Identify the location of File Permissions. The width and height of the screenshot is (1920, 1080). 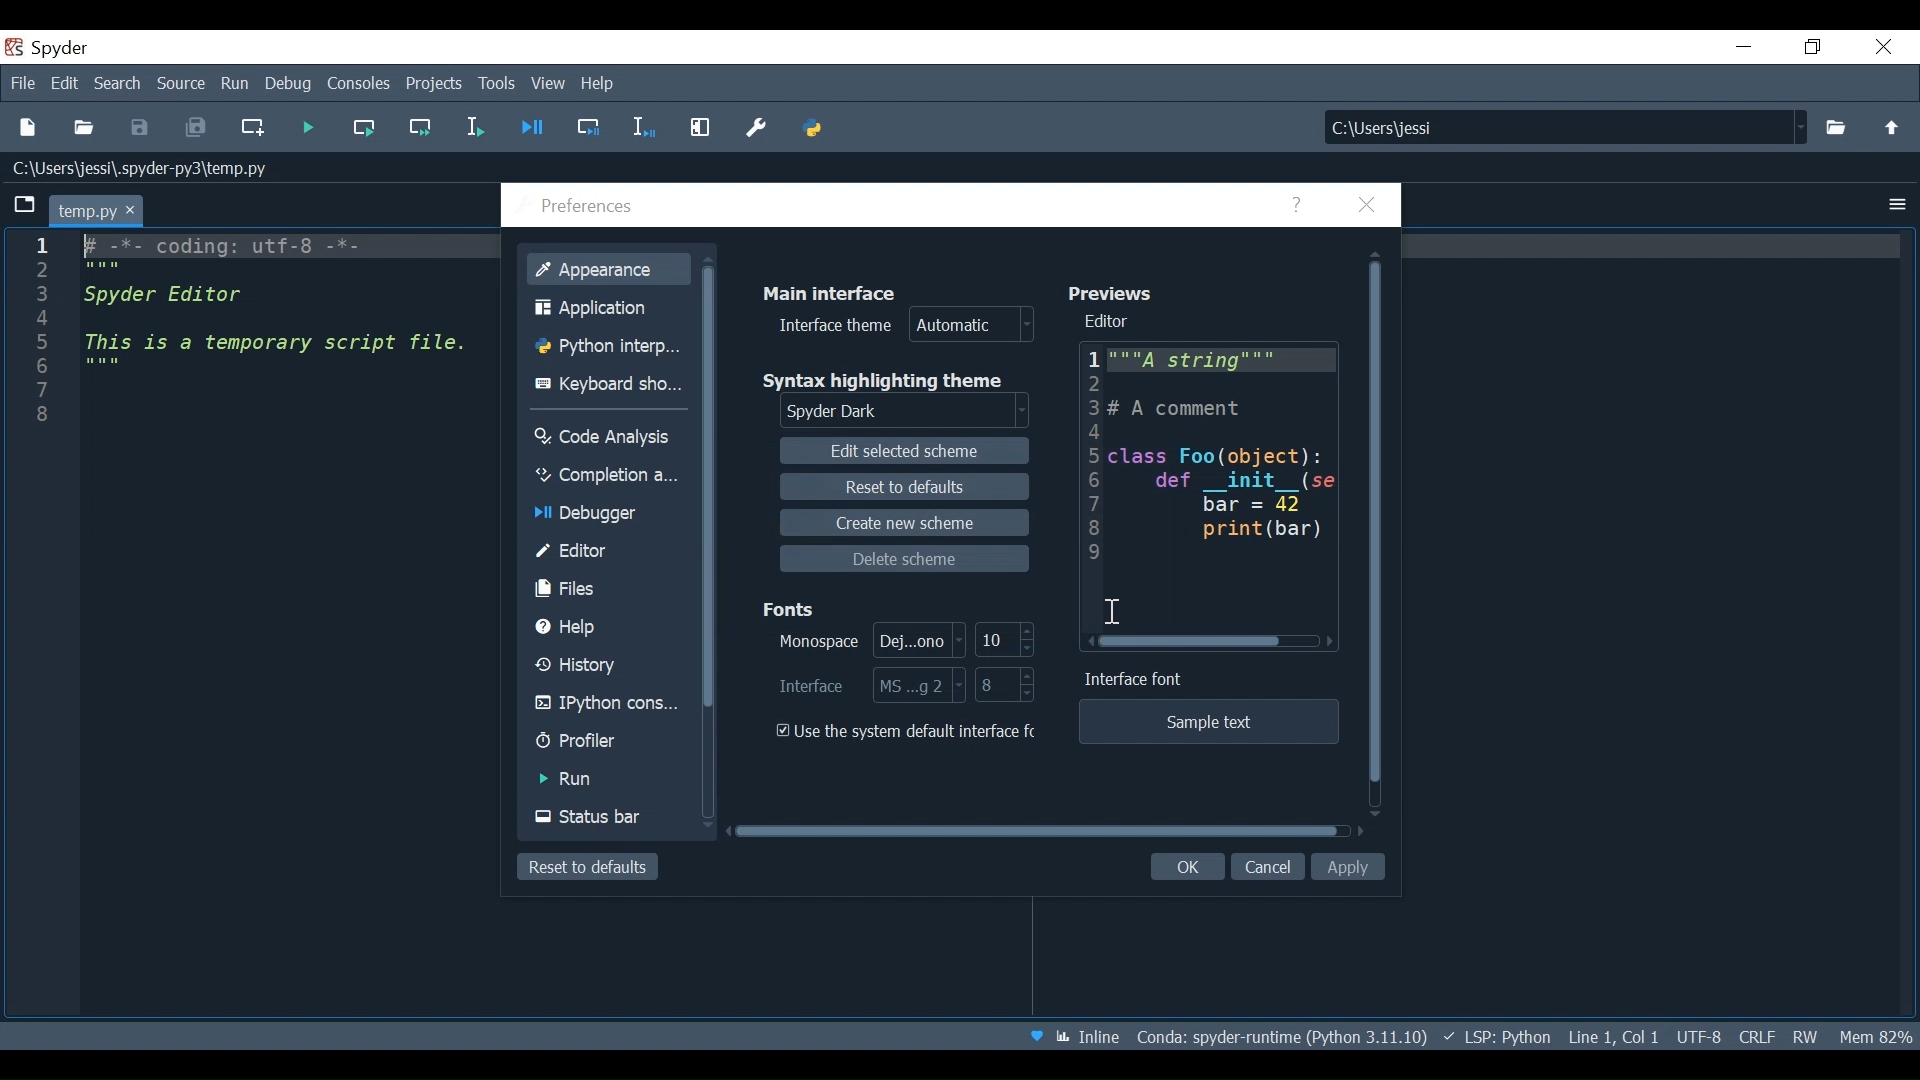
(1805, 1037).